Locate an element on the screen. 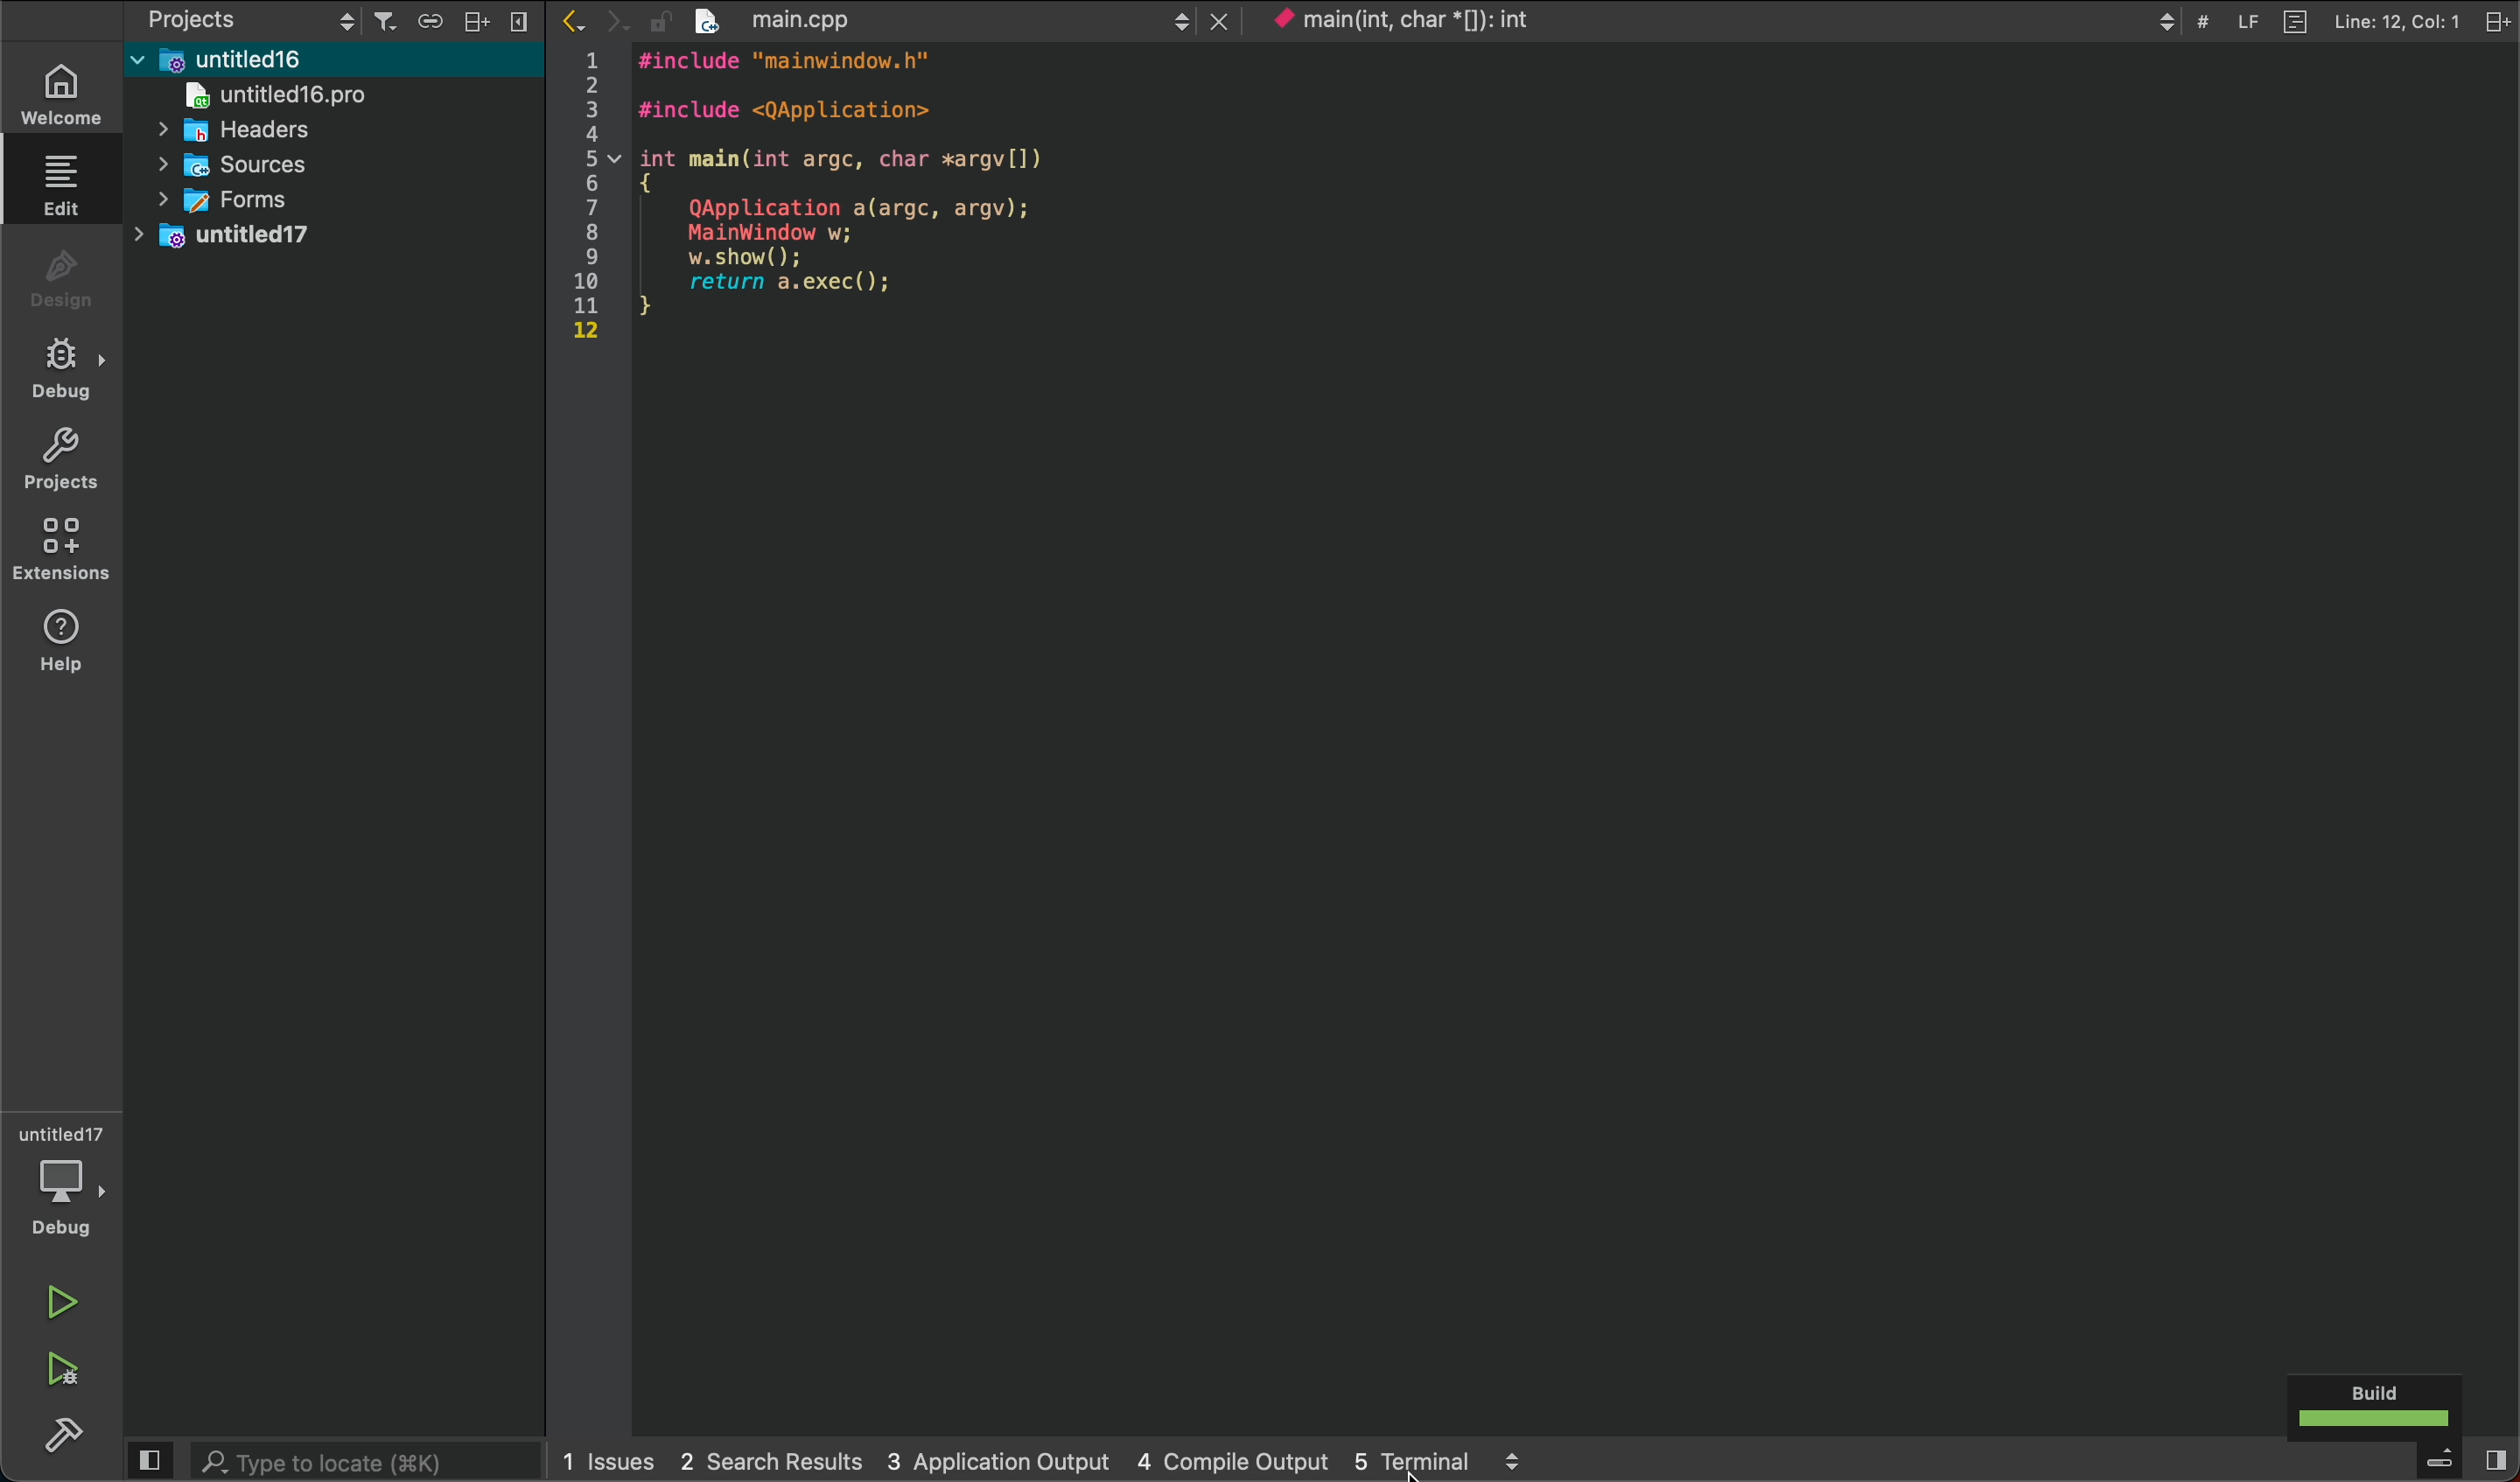 The image size is (2520, 1482). edit is located at coordinates (60, 181).